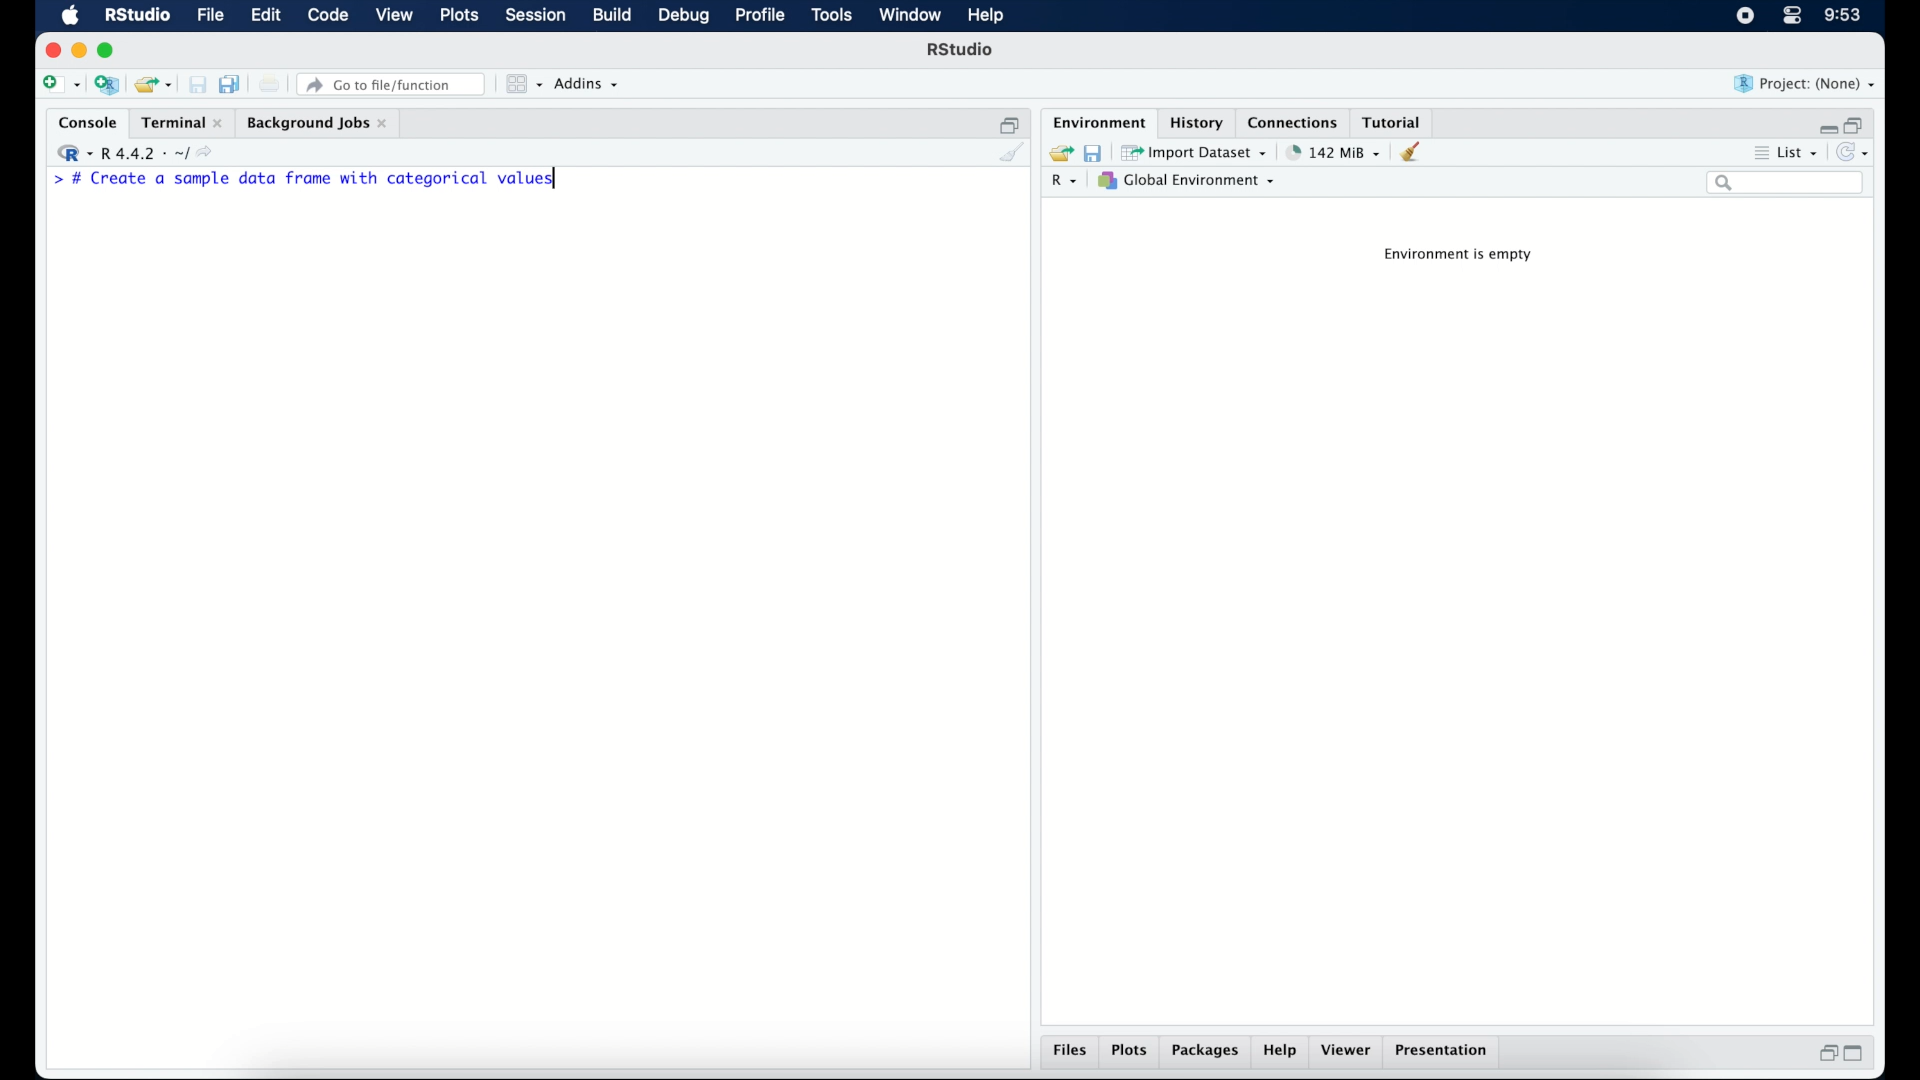 The height and width of the screenshot is (1080, 1920). Describe the element at coordinates (137, 16) in the screenshot. I see `R studio` at that location.